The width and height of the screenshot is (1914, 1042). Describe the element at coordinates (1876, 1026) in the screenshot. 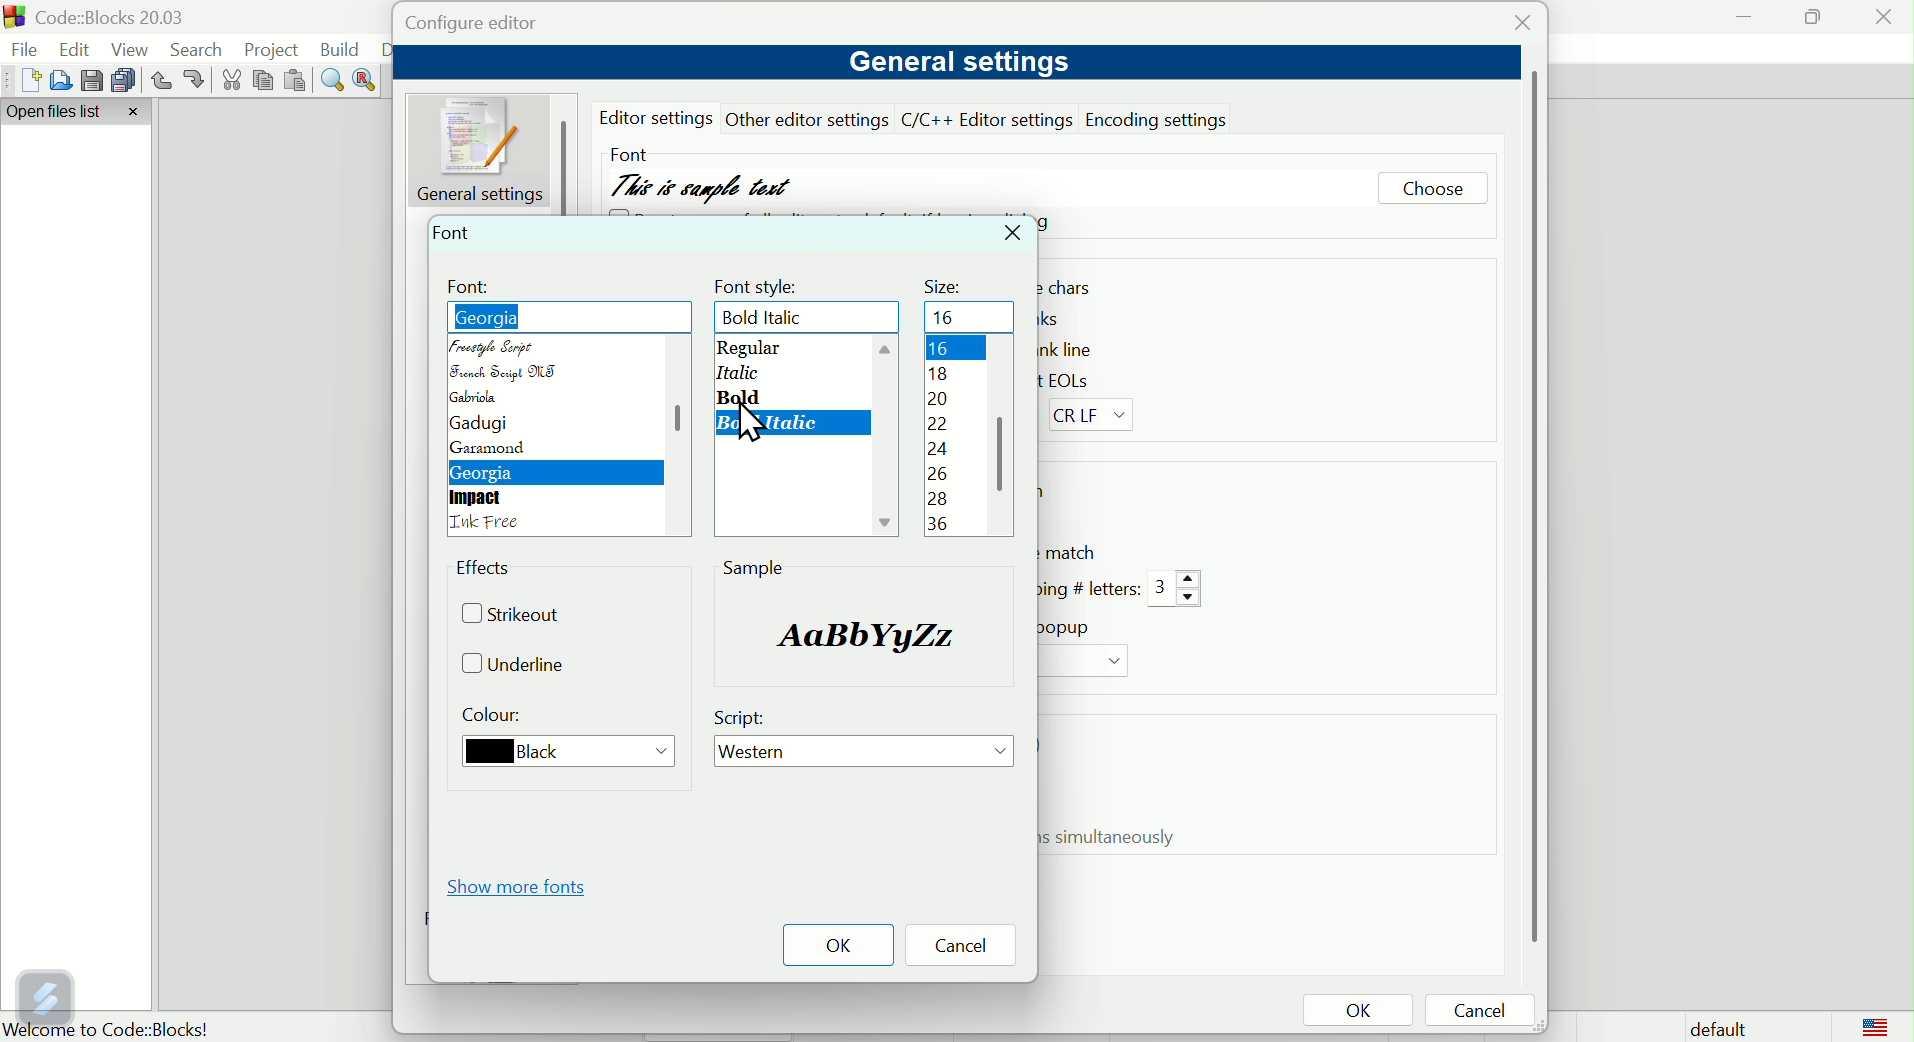

I see `logo` at that location.